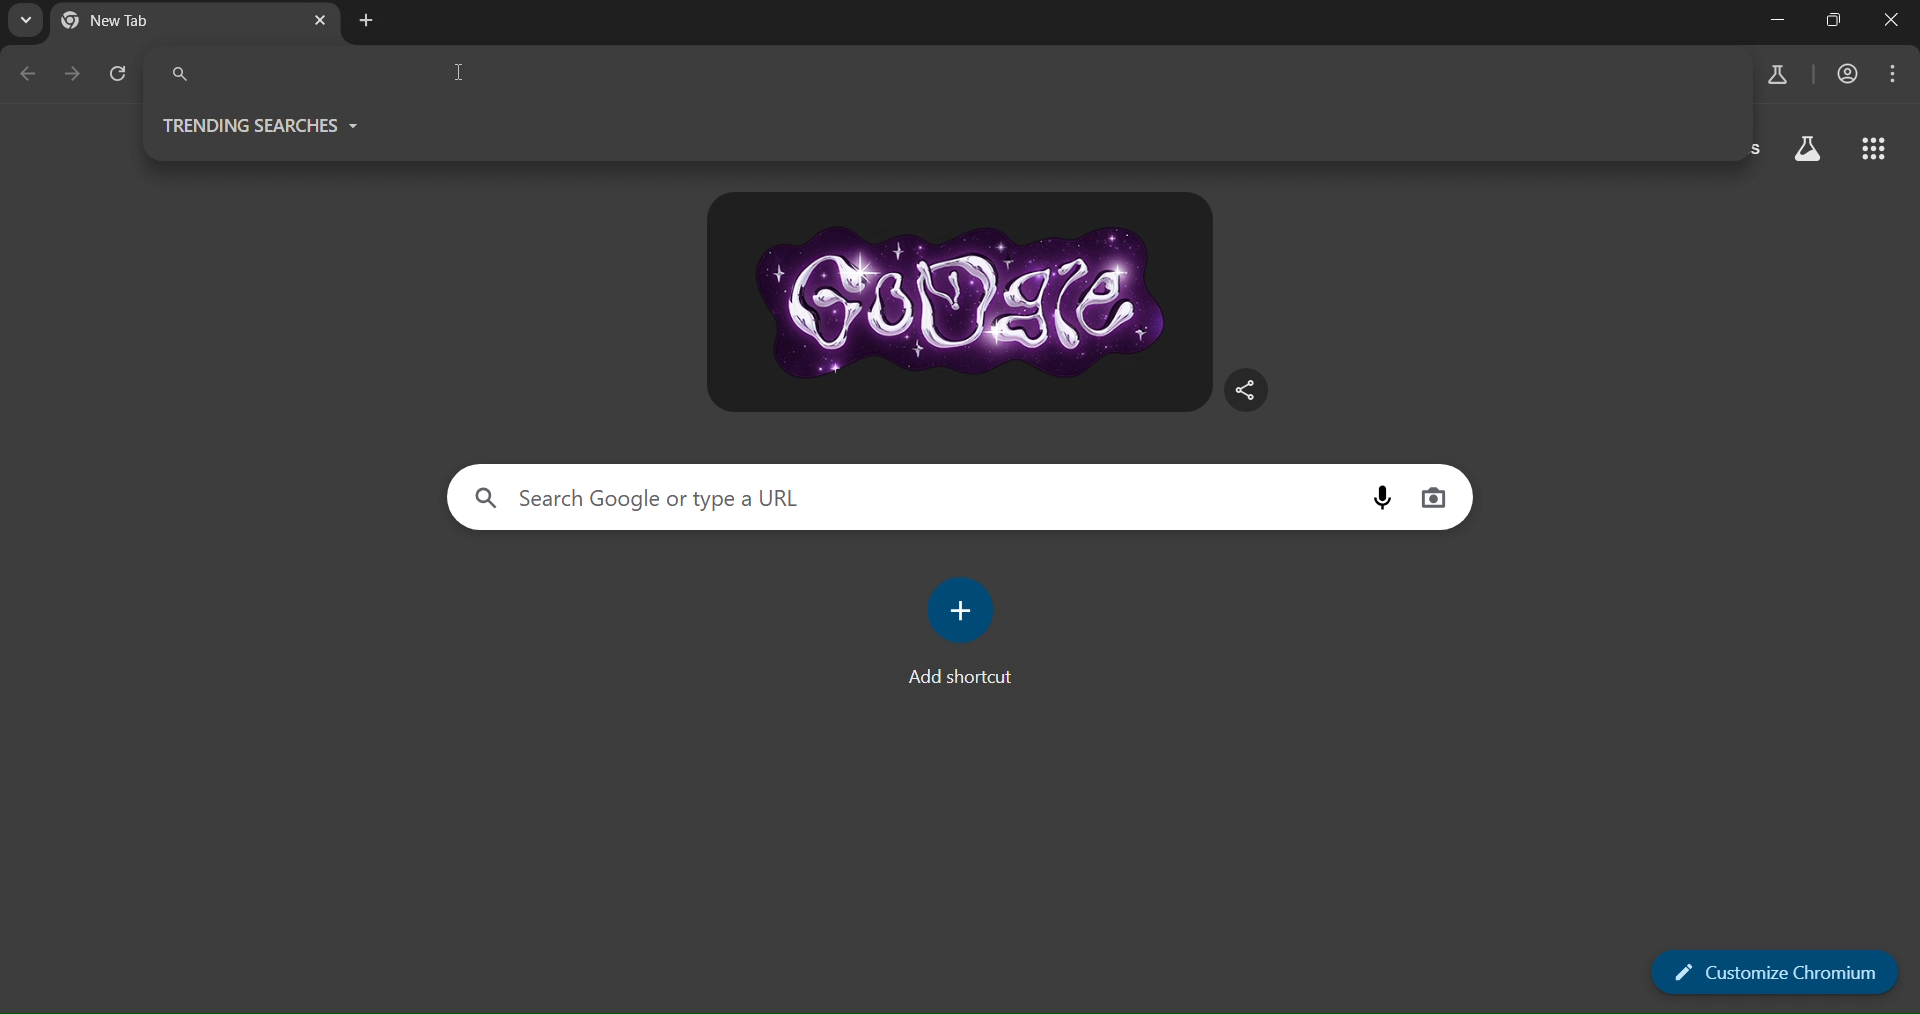 Image resolution: width=1920 pixels, height=1014 pixels. What do you see at coordinates (1774, 75) in the screenshot?
I see `search labs` at bounding box center [1774, 75].